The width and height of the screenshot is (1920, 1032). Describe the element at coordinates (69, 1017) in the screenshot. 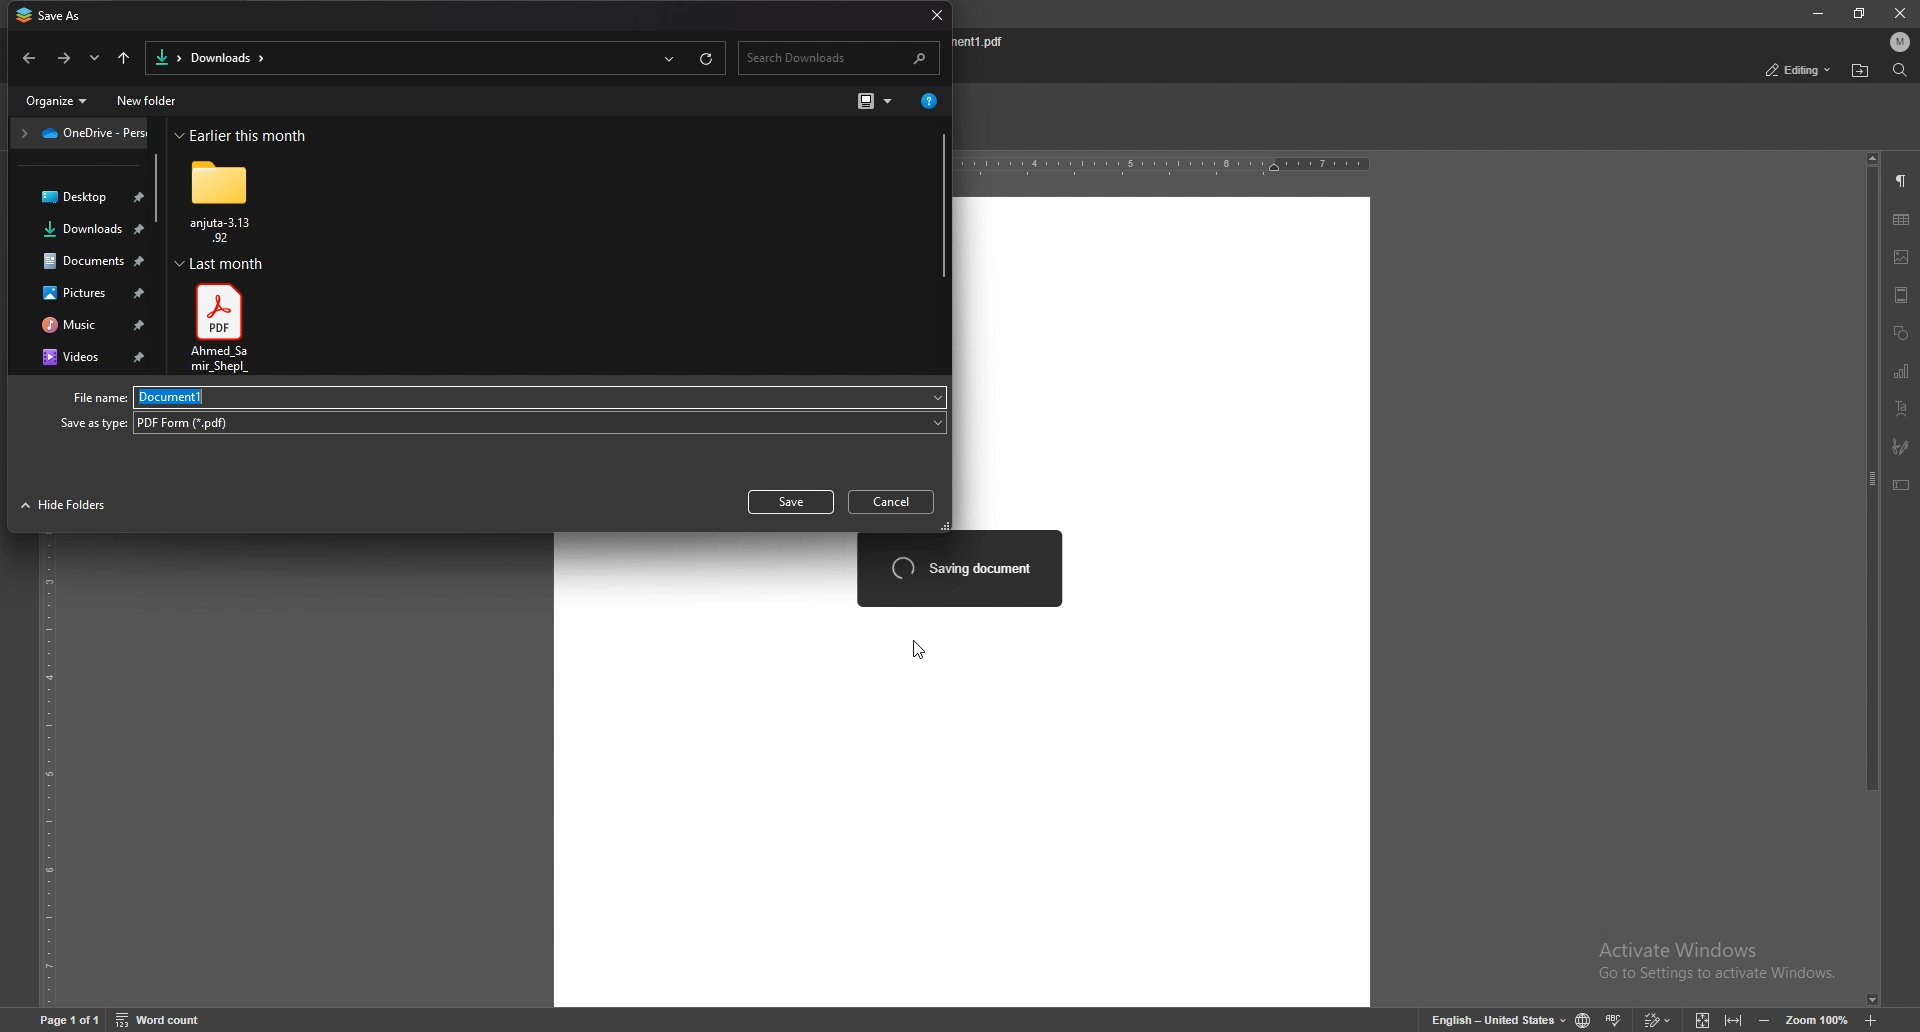

I see `page` at that location.